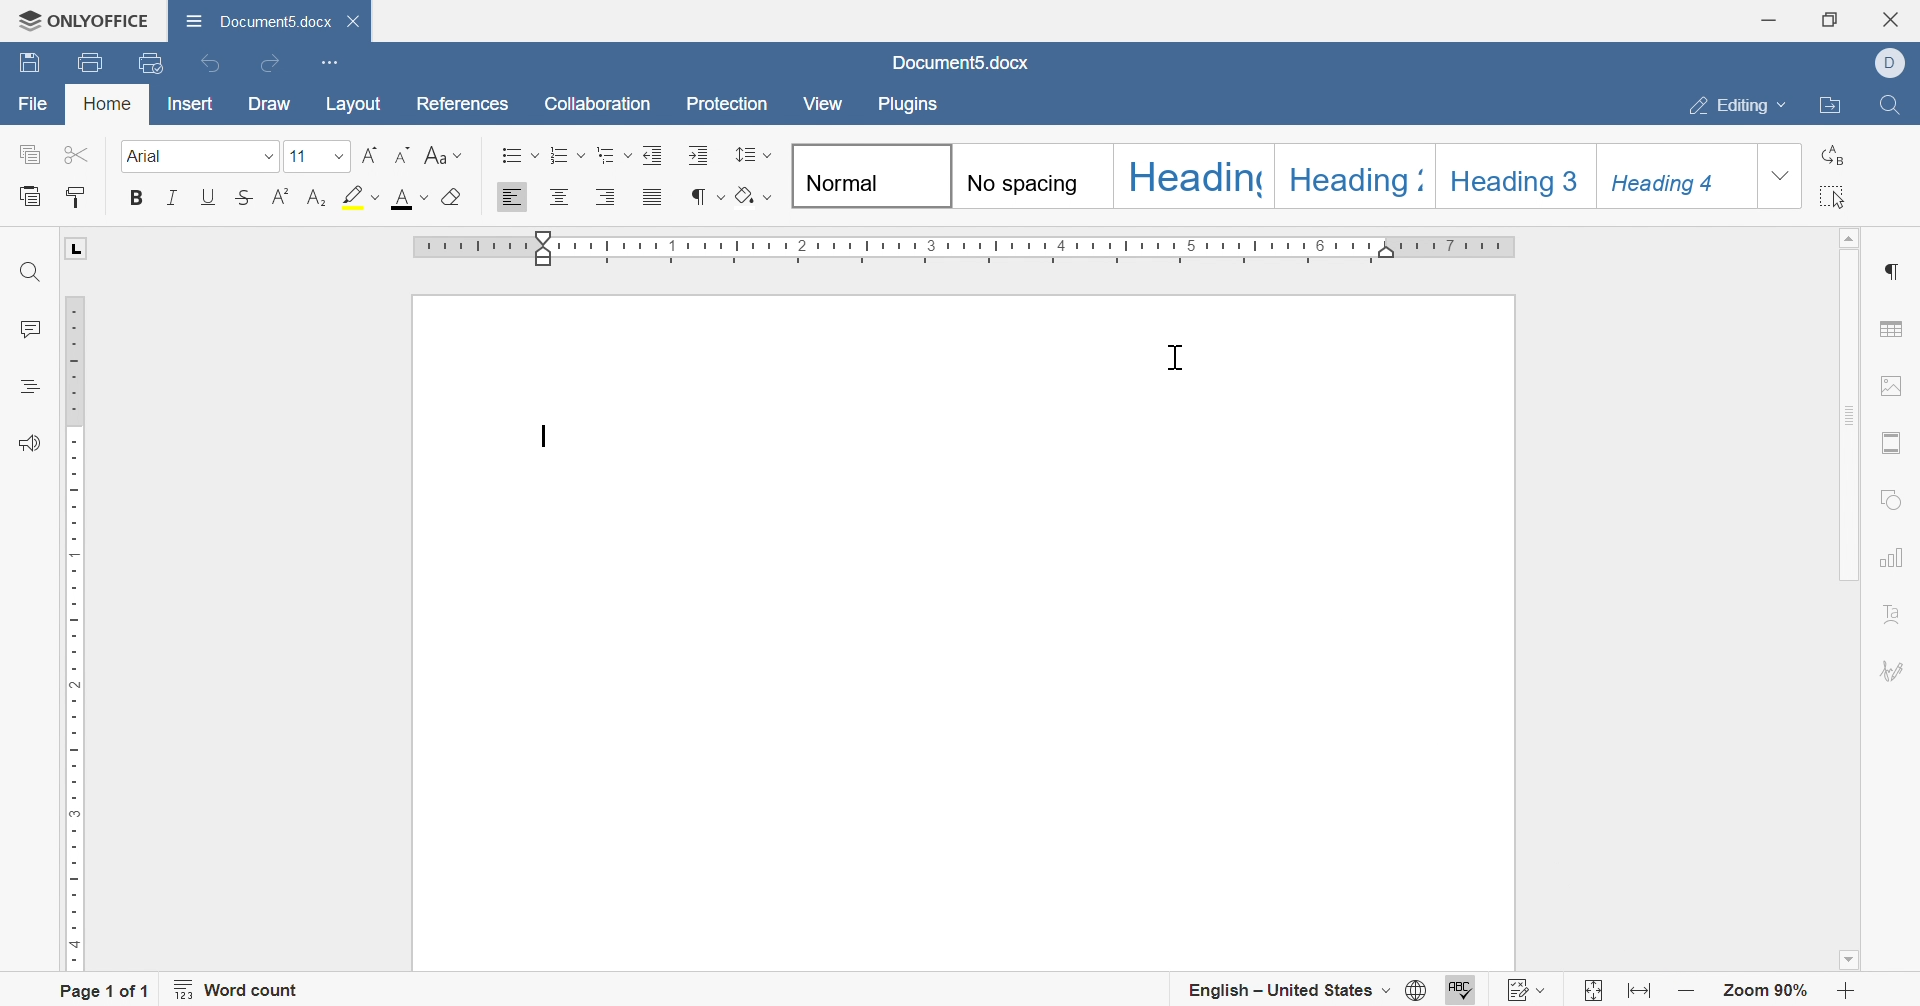 The width and height of the screenshot is (1920, 1006). Describe the element at coordinates (33, 392) in the screenshot. I see `headings` at that location.